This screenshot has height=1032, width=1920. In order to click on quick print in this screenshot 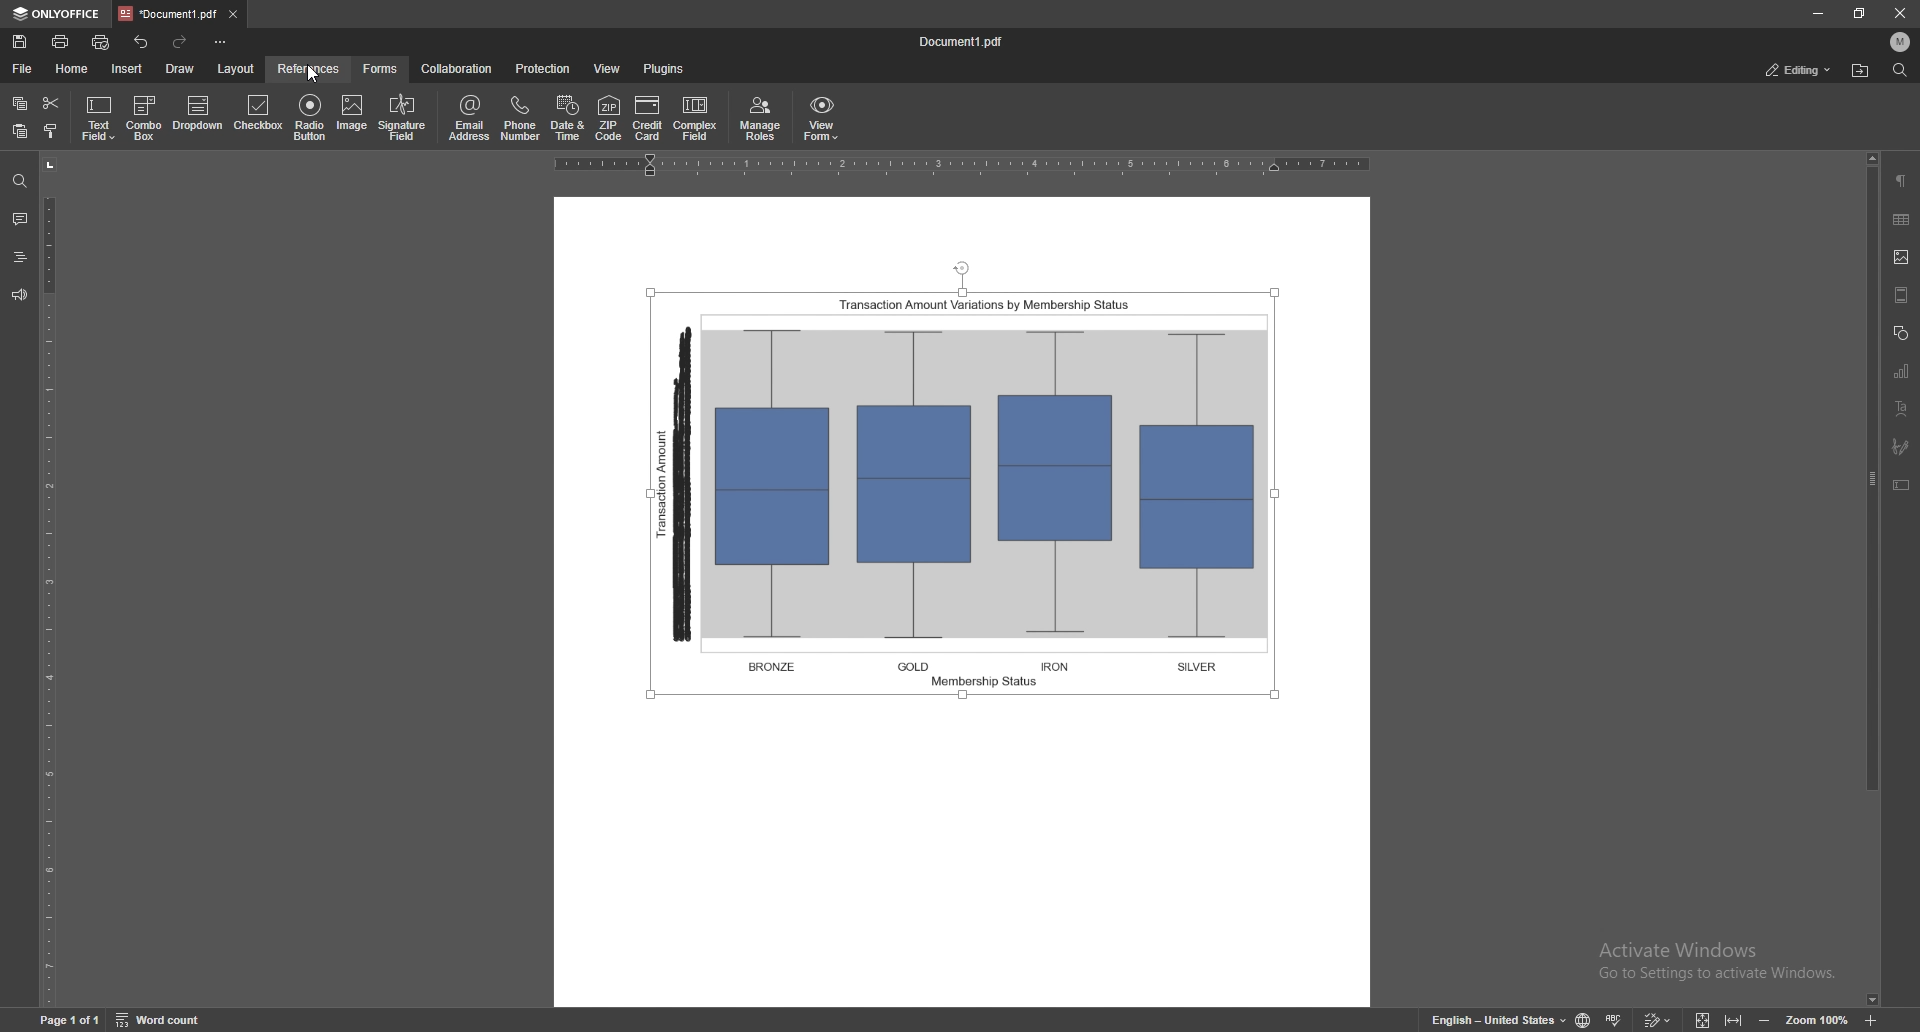, I will do `click(104, 42)`.